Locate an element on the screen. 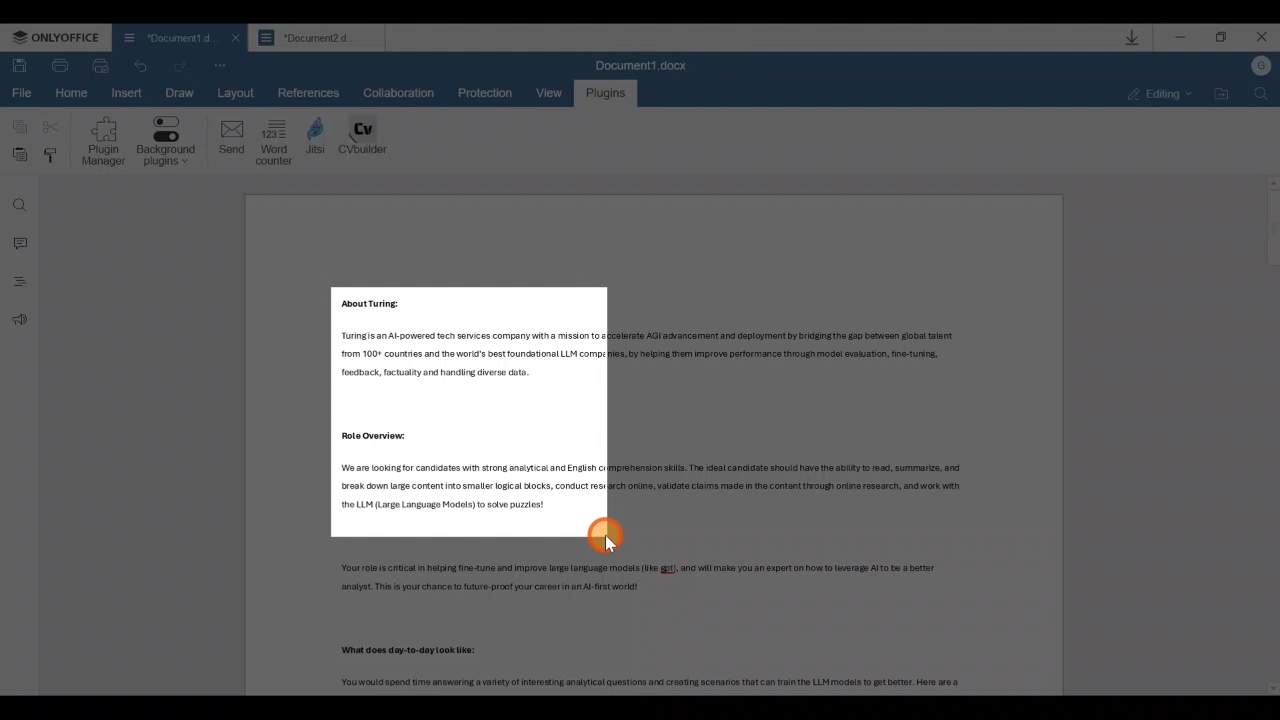 The image size is (1280, 720). Account name is located at coordinates (1261, 70).